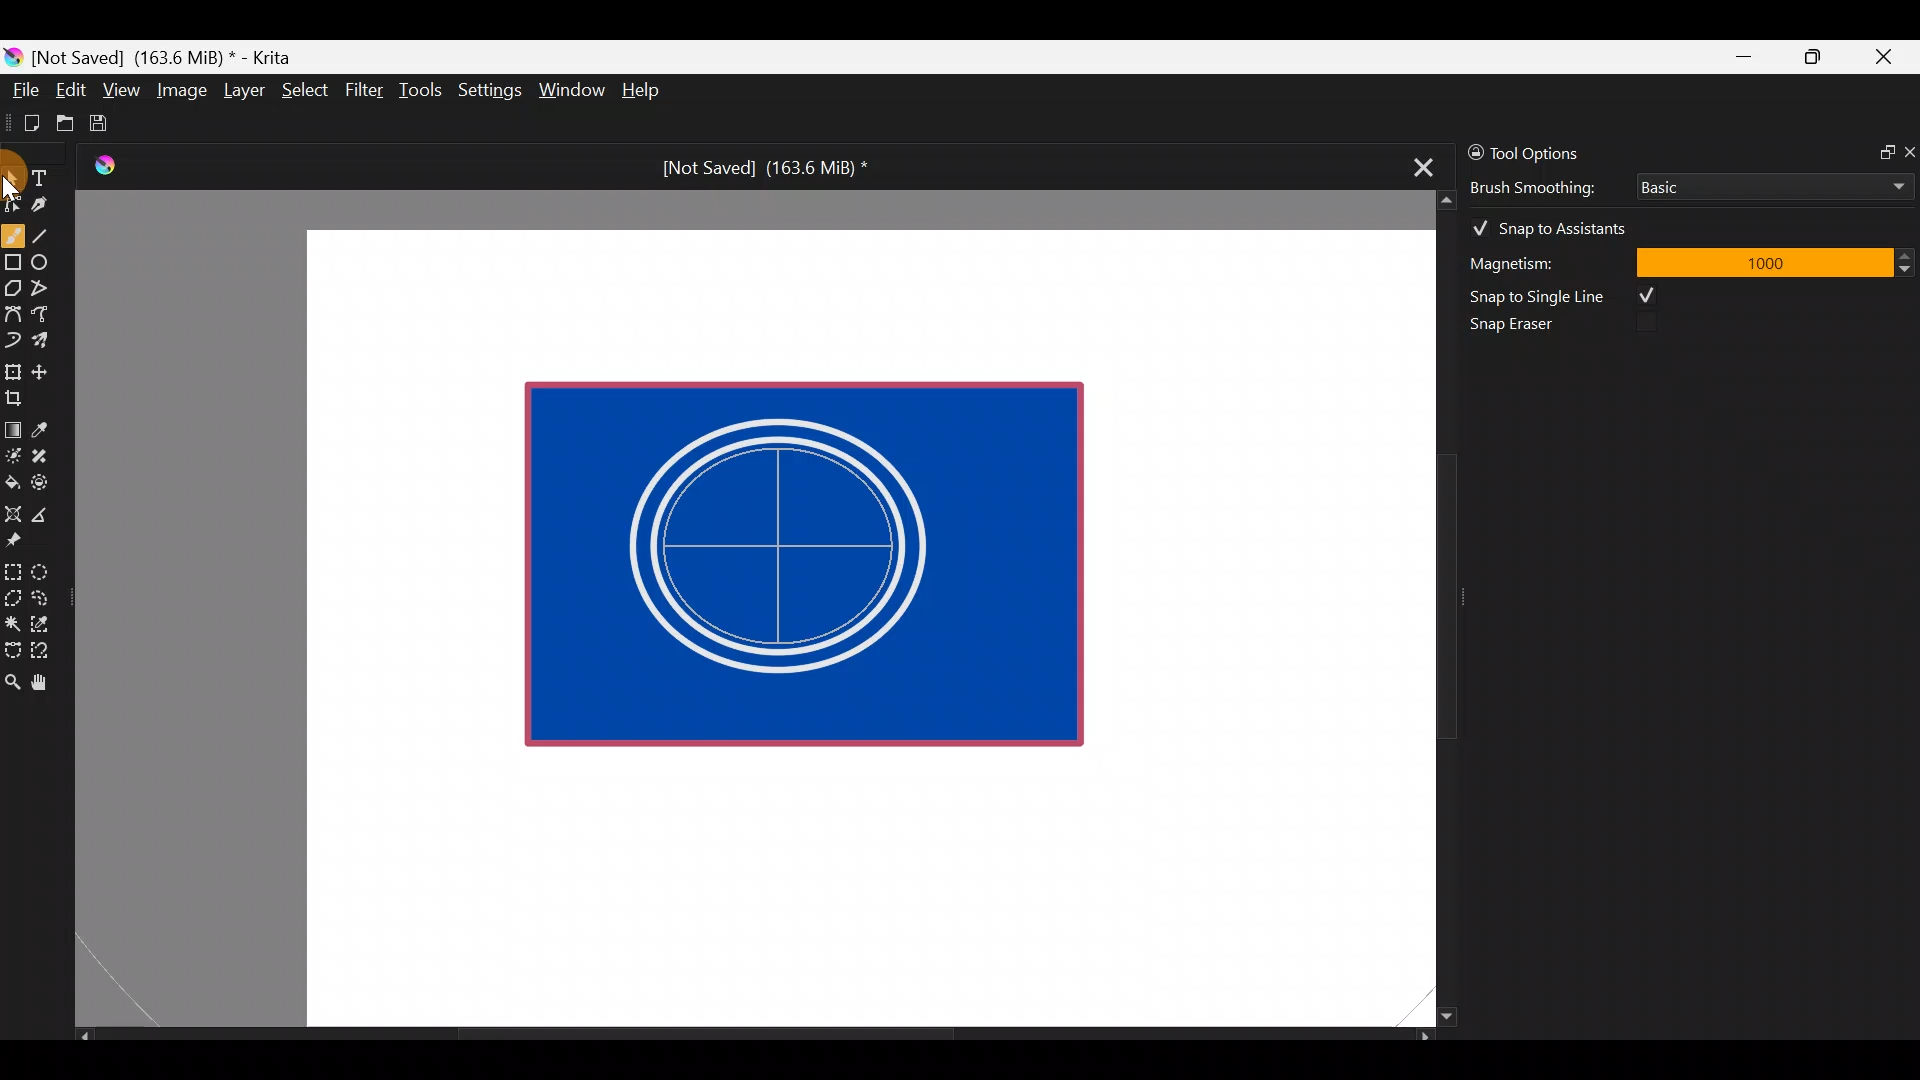  Describe the element at coordinates (46, 652) in the screenshot. I see `Magnetic curve selection tool` at that location.